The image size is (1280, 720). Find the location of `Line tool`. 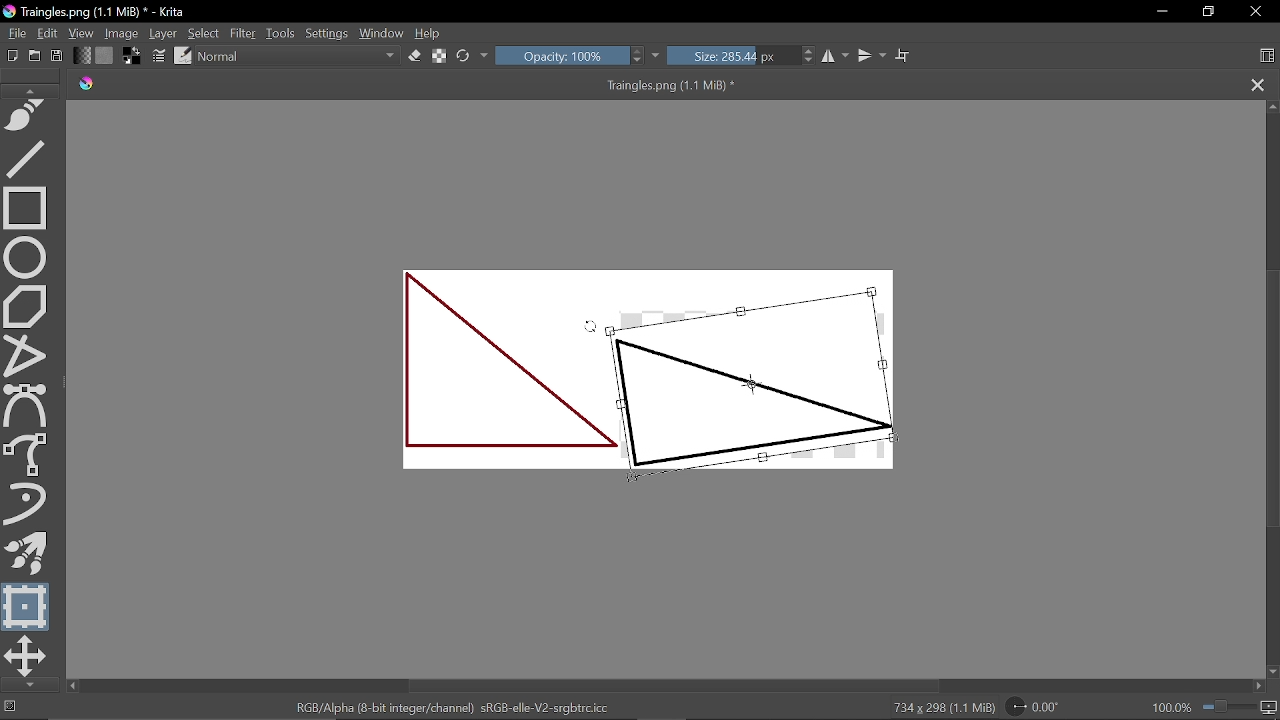

Line tool is located at coordinates (30, 158).